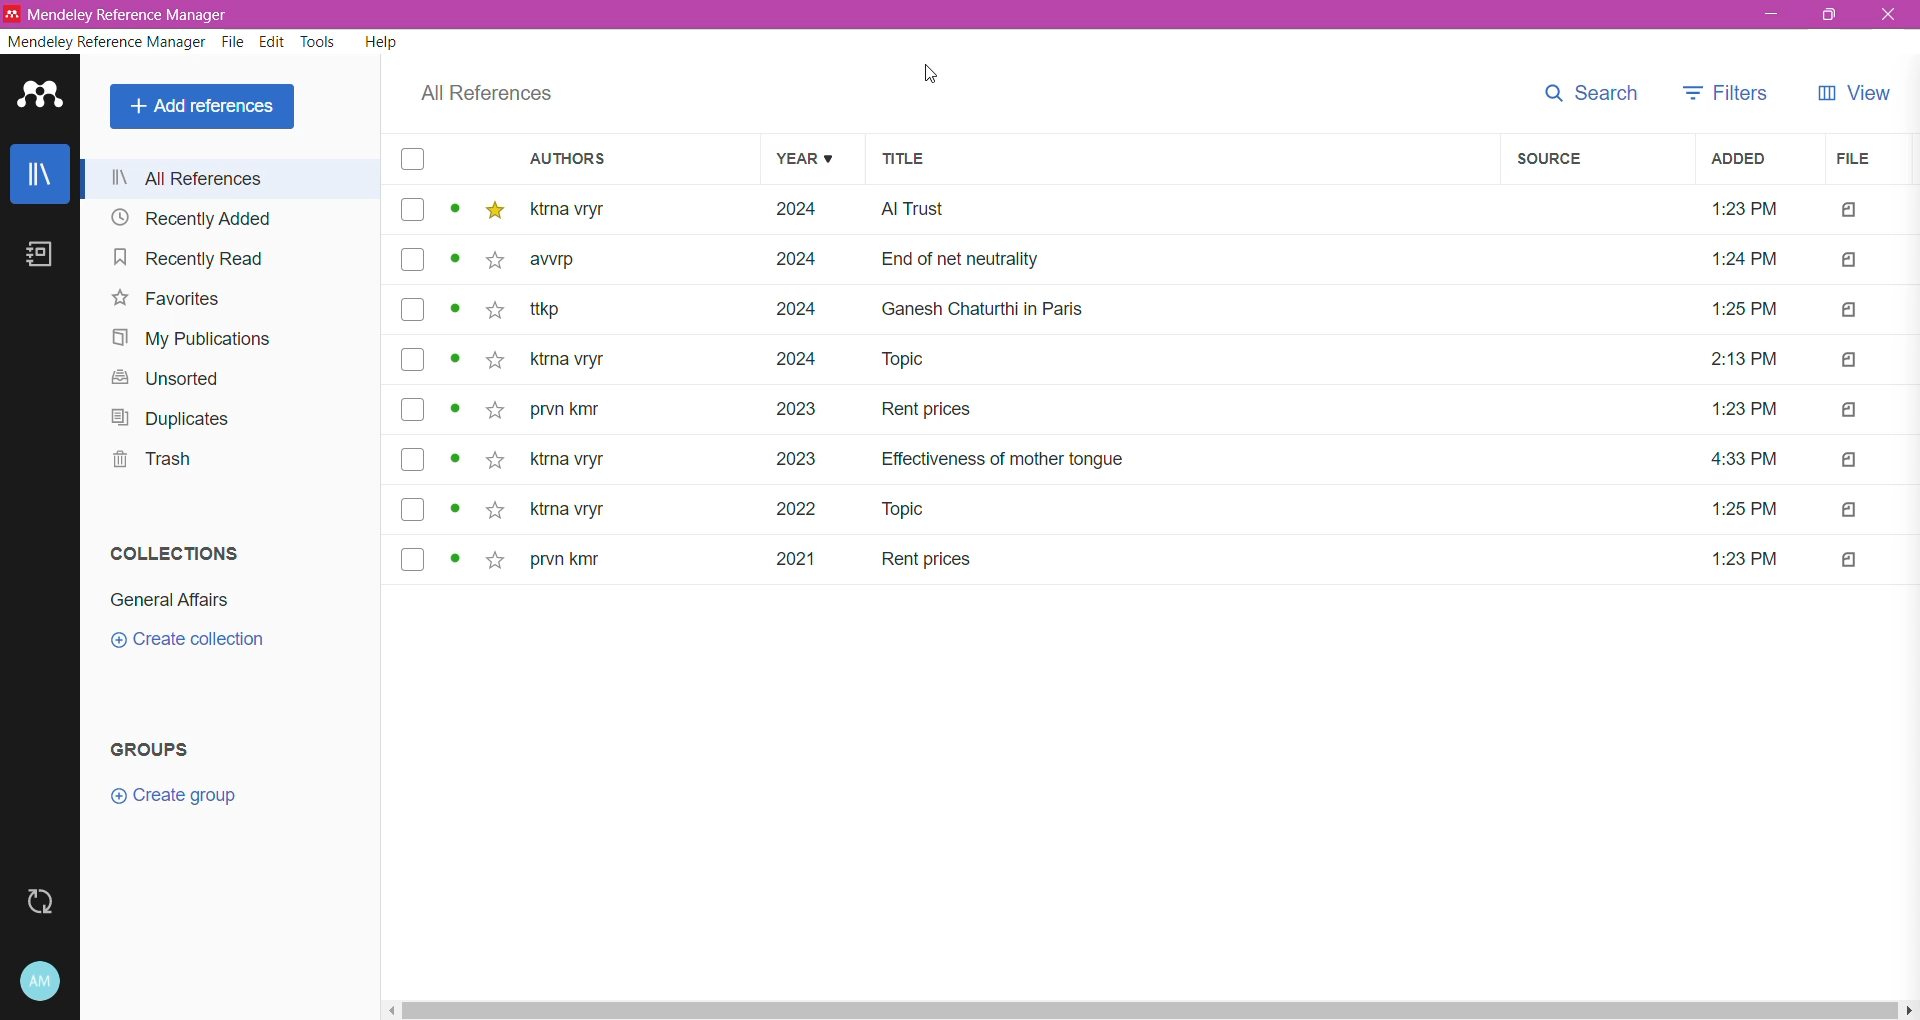 This screenshot has width=1920, height=1020. What do you see at coordinates (485, 93) in the screenshot?
I see `All References` at bounding box center [485, 93].